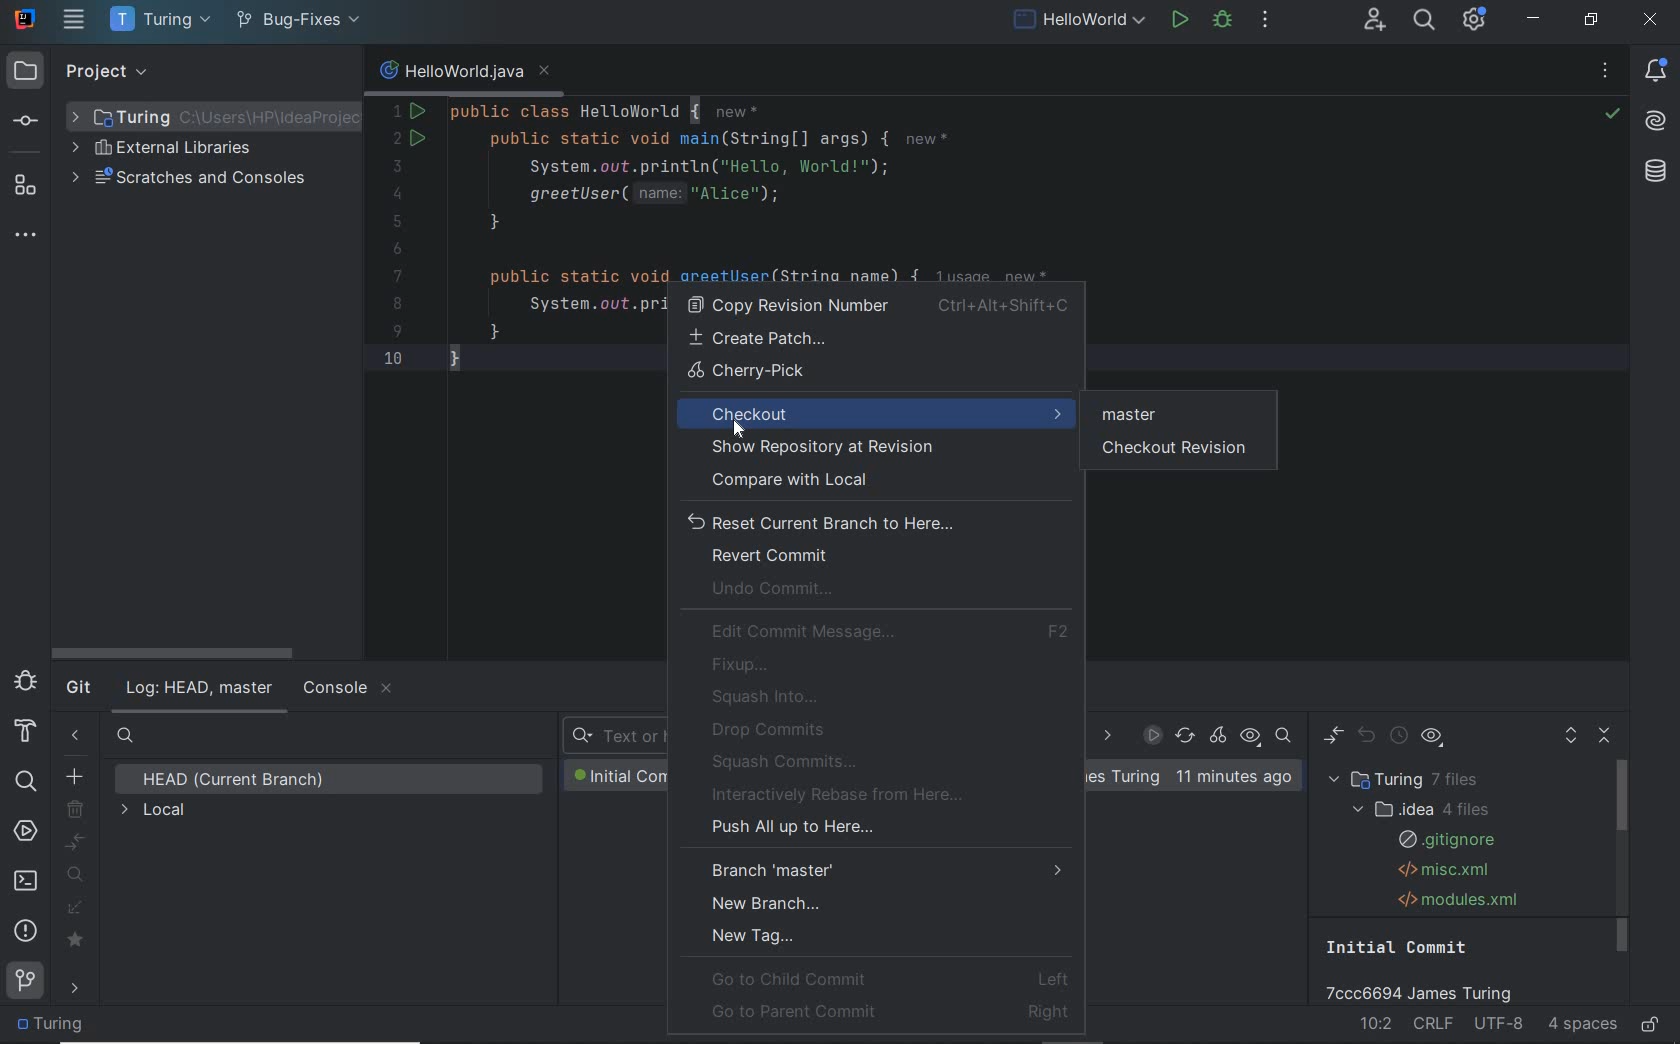 The image size is (1680, 1044). I want to click on file name, so click(464, 74).